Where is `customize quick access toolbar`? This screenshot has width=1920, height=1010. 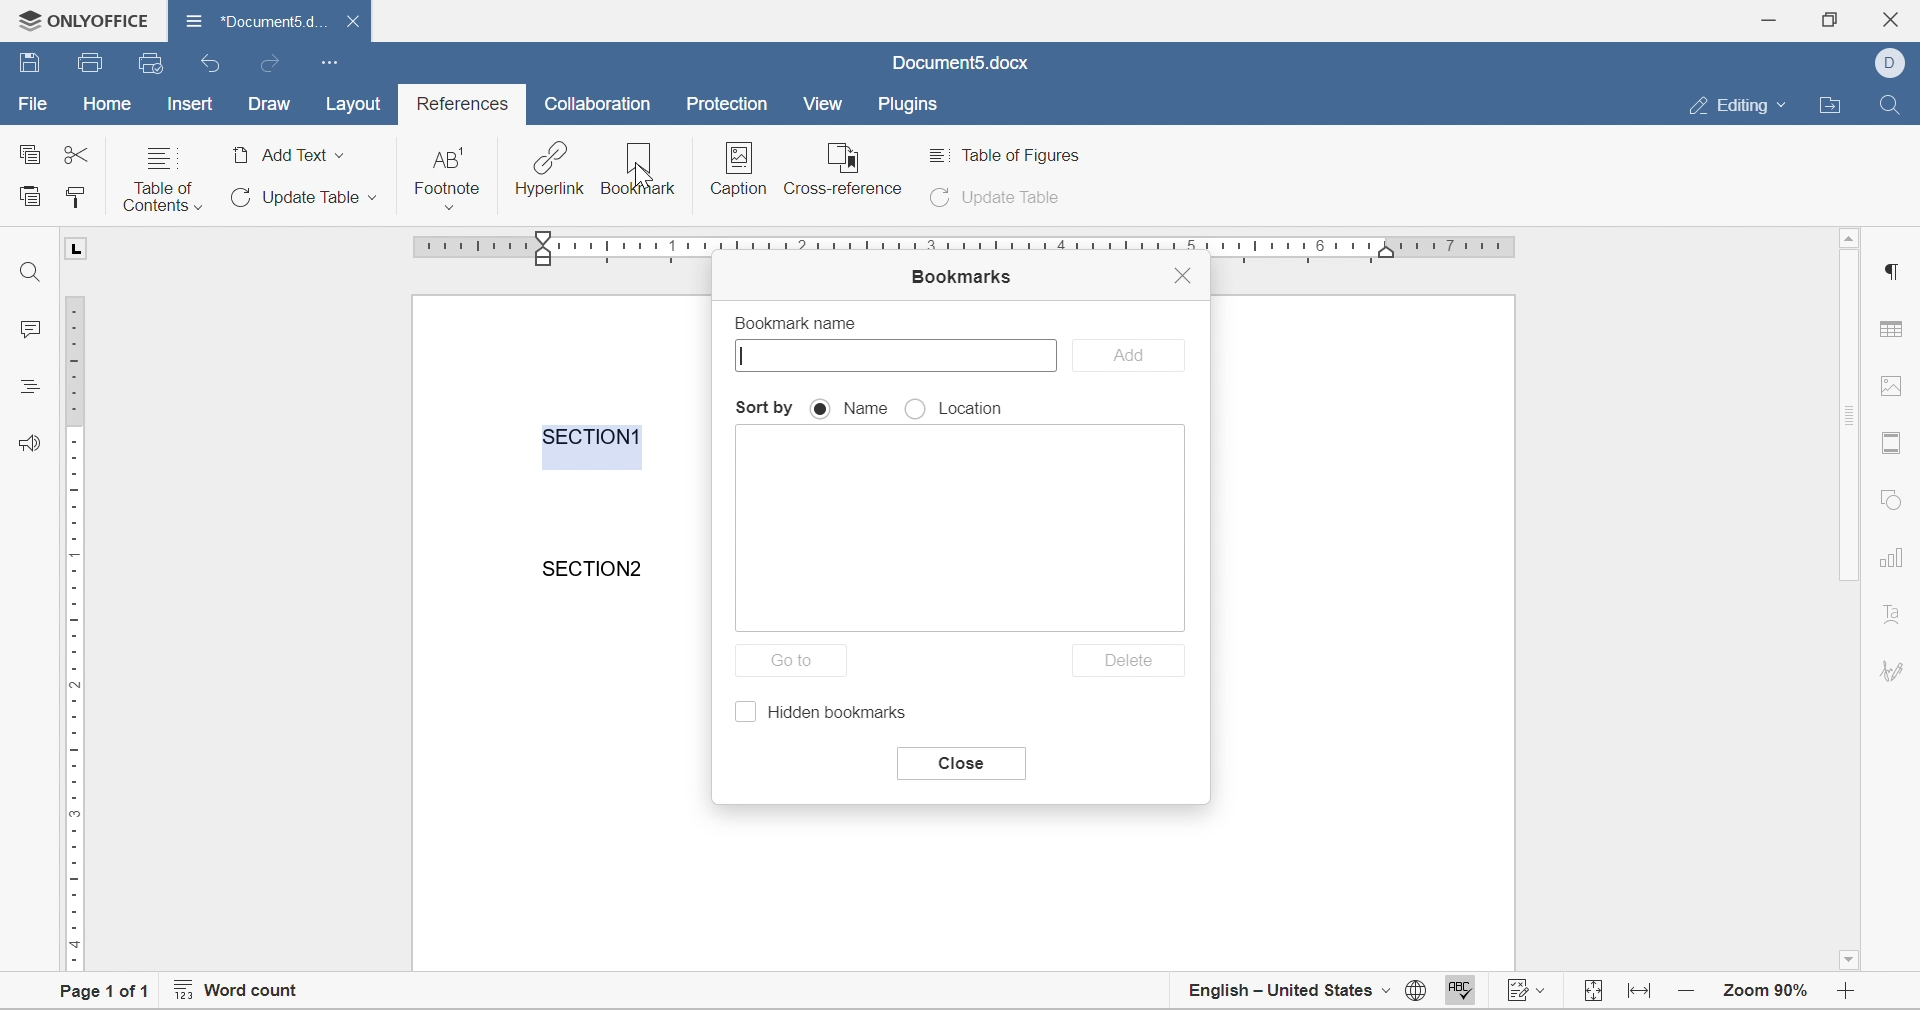
customize quick access toolbar is located at coordinates (331, 61).